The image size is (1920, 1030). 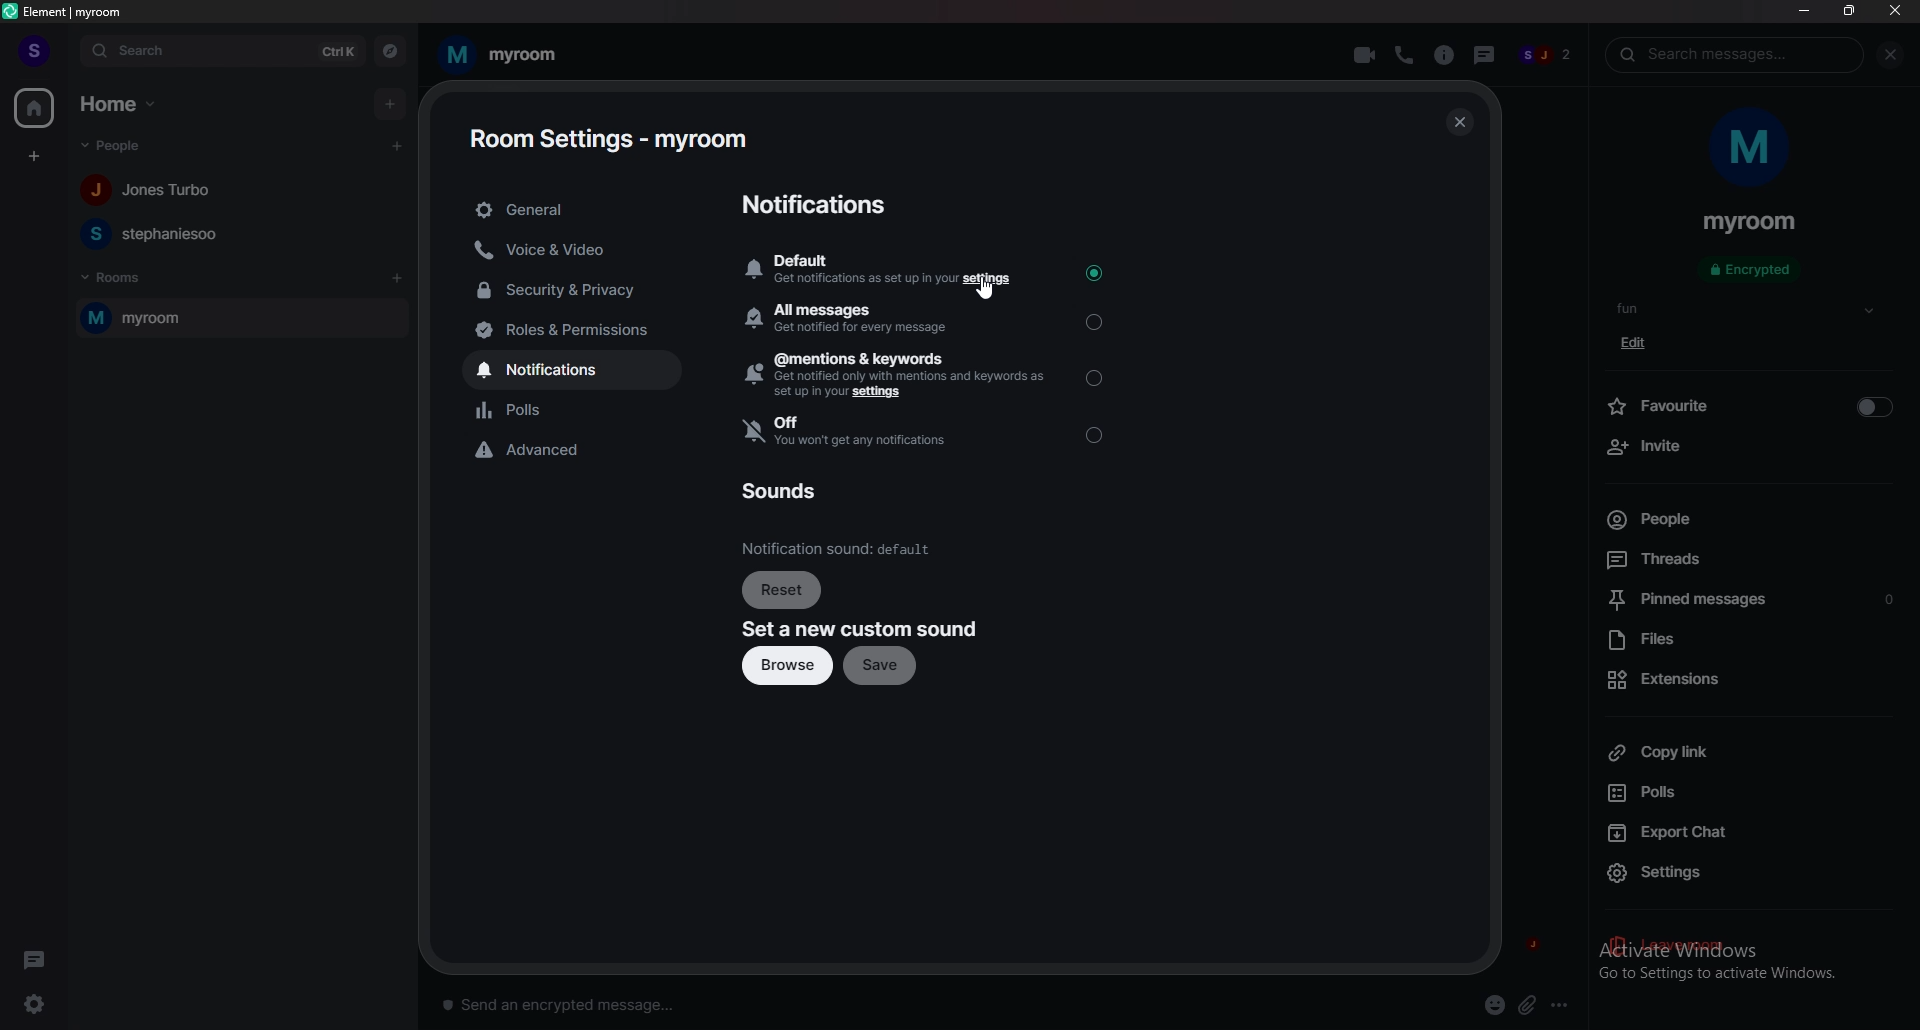 What do you see at coordinates (785, 589) in the screenshot?
I see `reset` at bounding box center [785, 589].